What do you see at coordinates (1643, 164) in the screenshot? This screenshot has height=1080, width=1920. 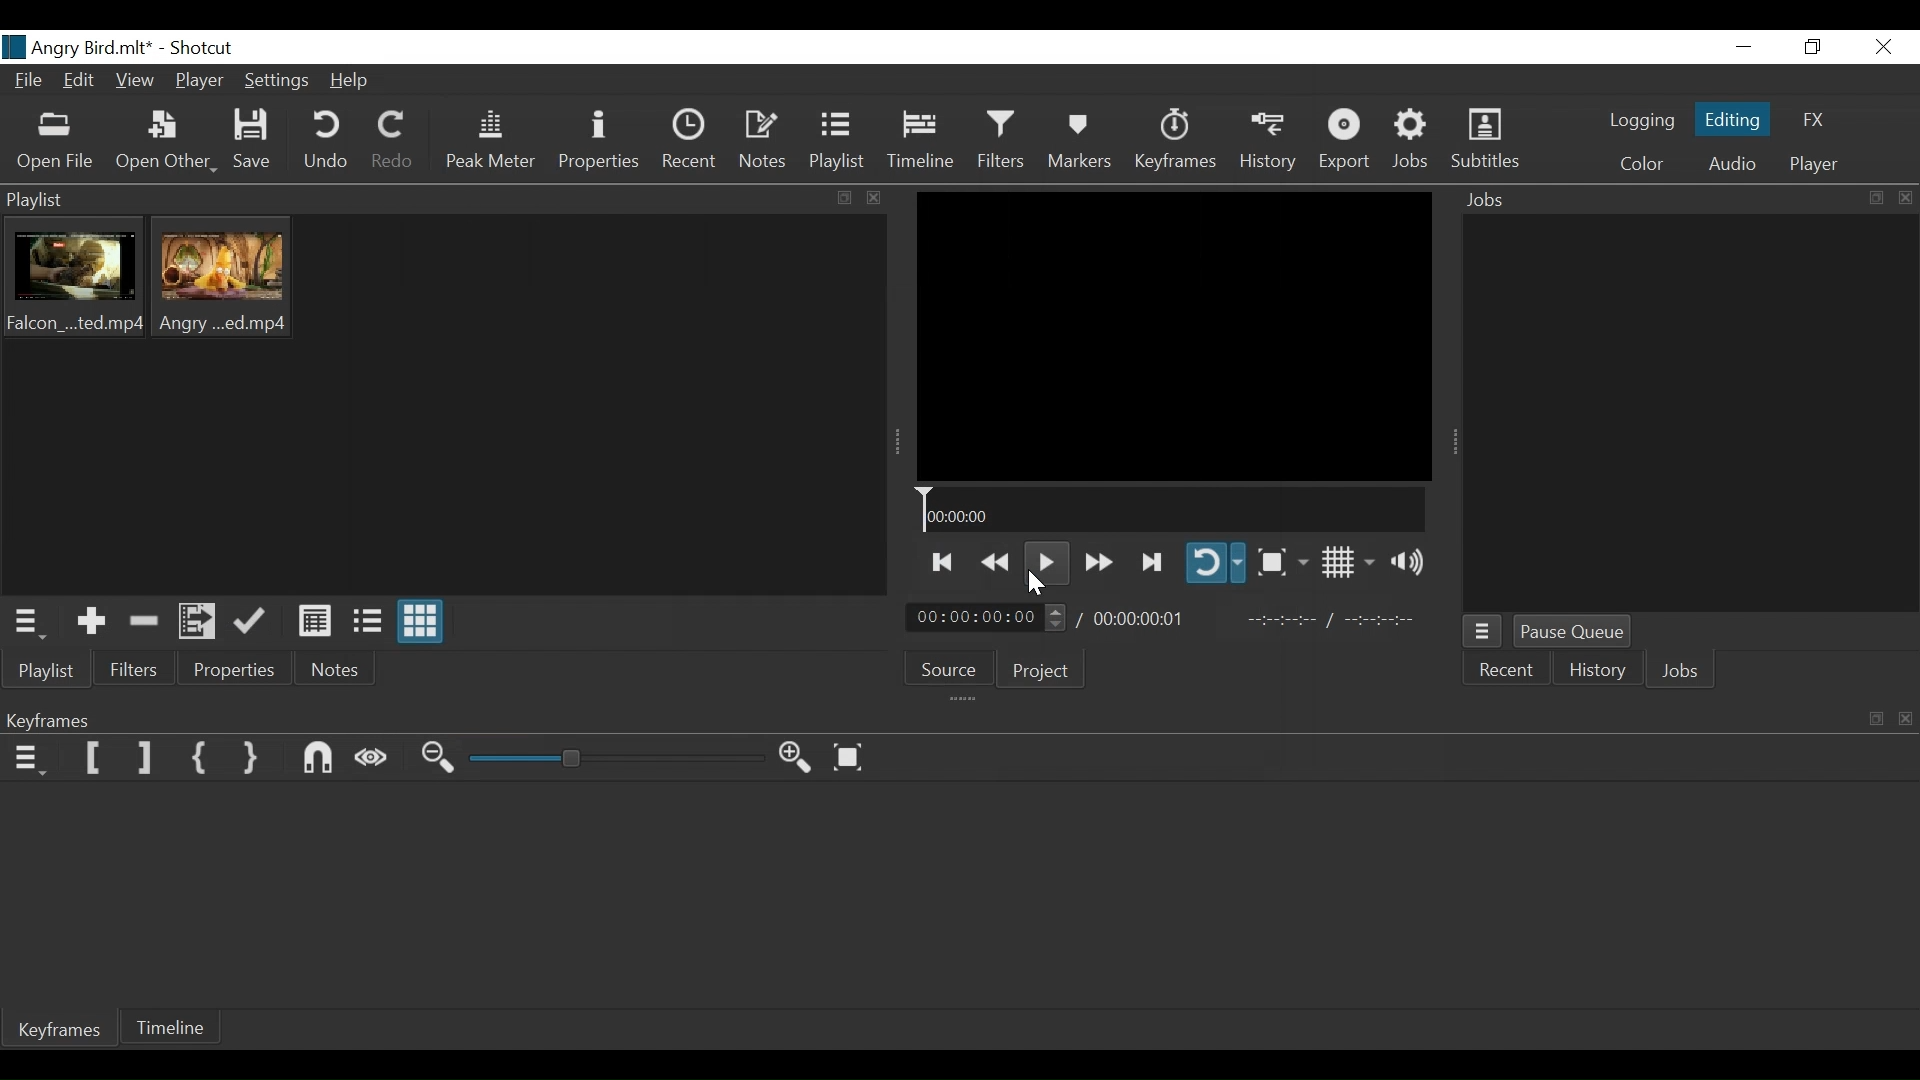 I see `Color` at bounding box center [1643, 164].